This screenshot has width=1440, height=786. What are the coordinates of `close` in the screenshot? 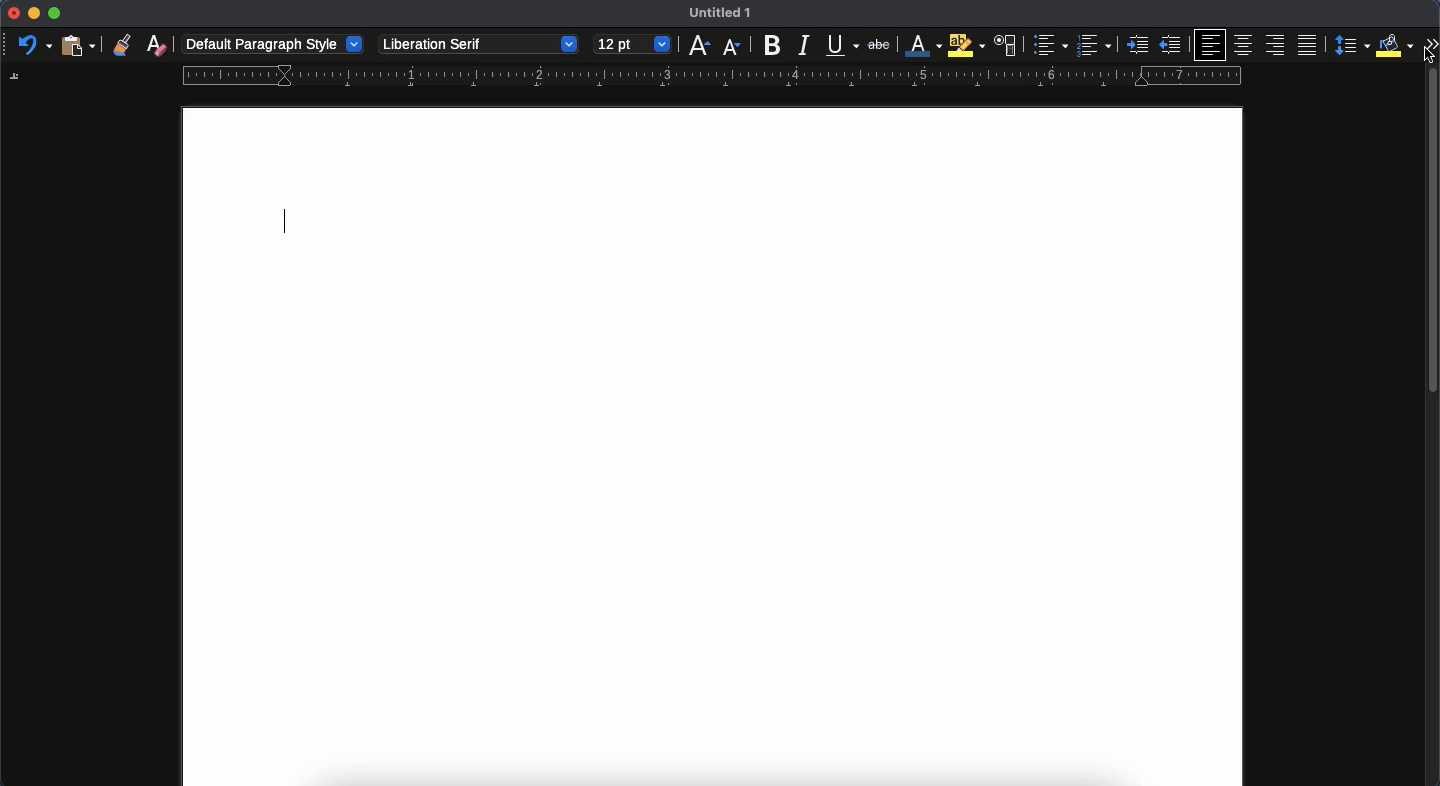 It's located at (11, 12).